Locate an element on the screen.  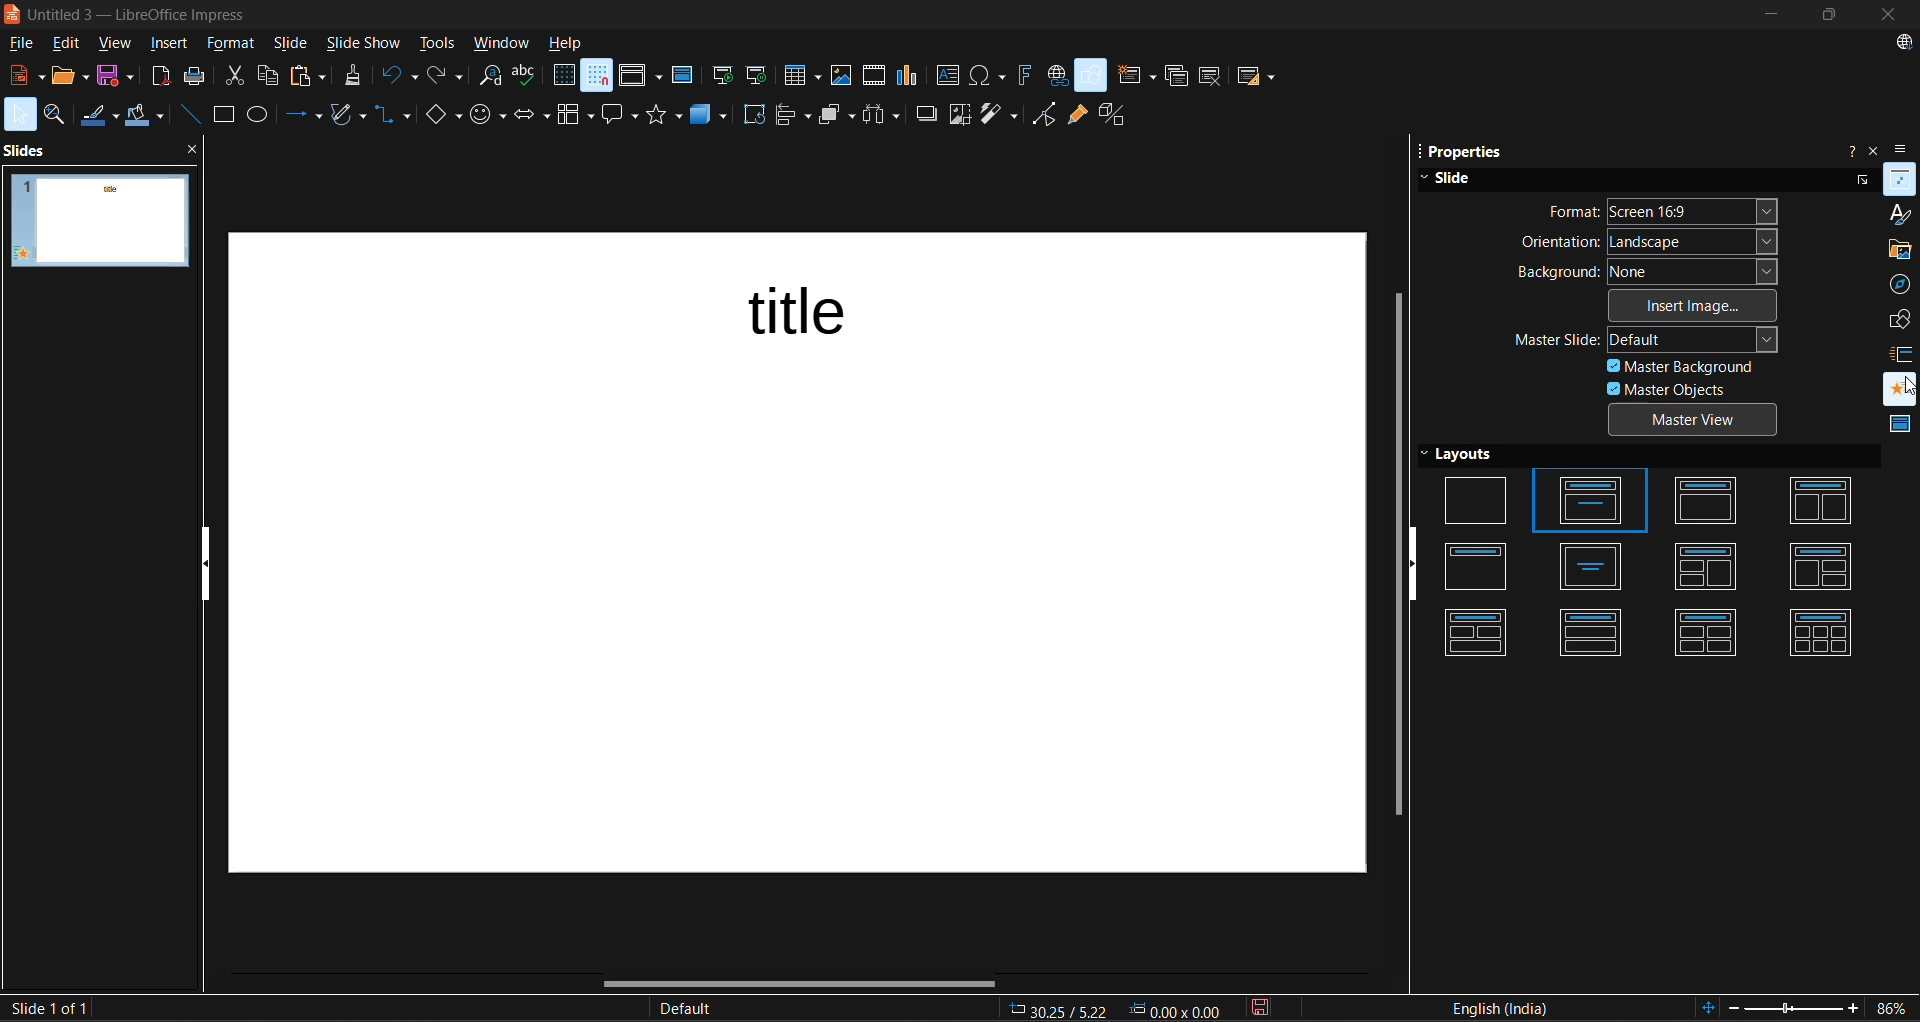
slide layout is located at coordinates (1257, 80).